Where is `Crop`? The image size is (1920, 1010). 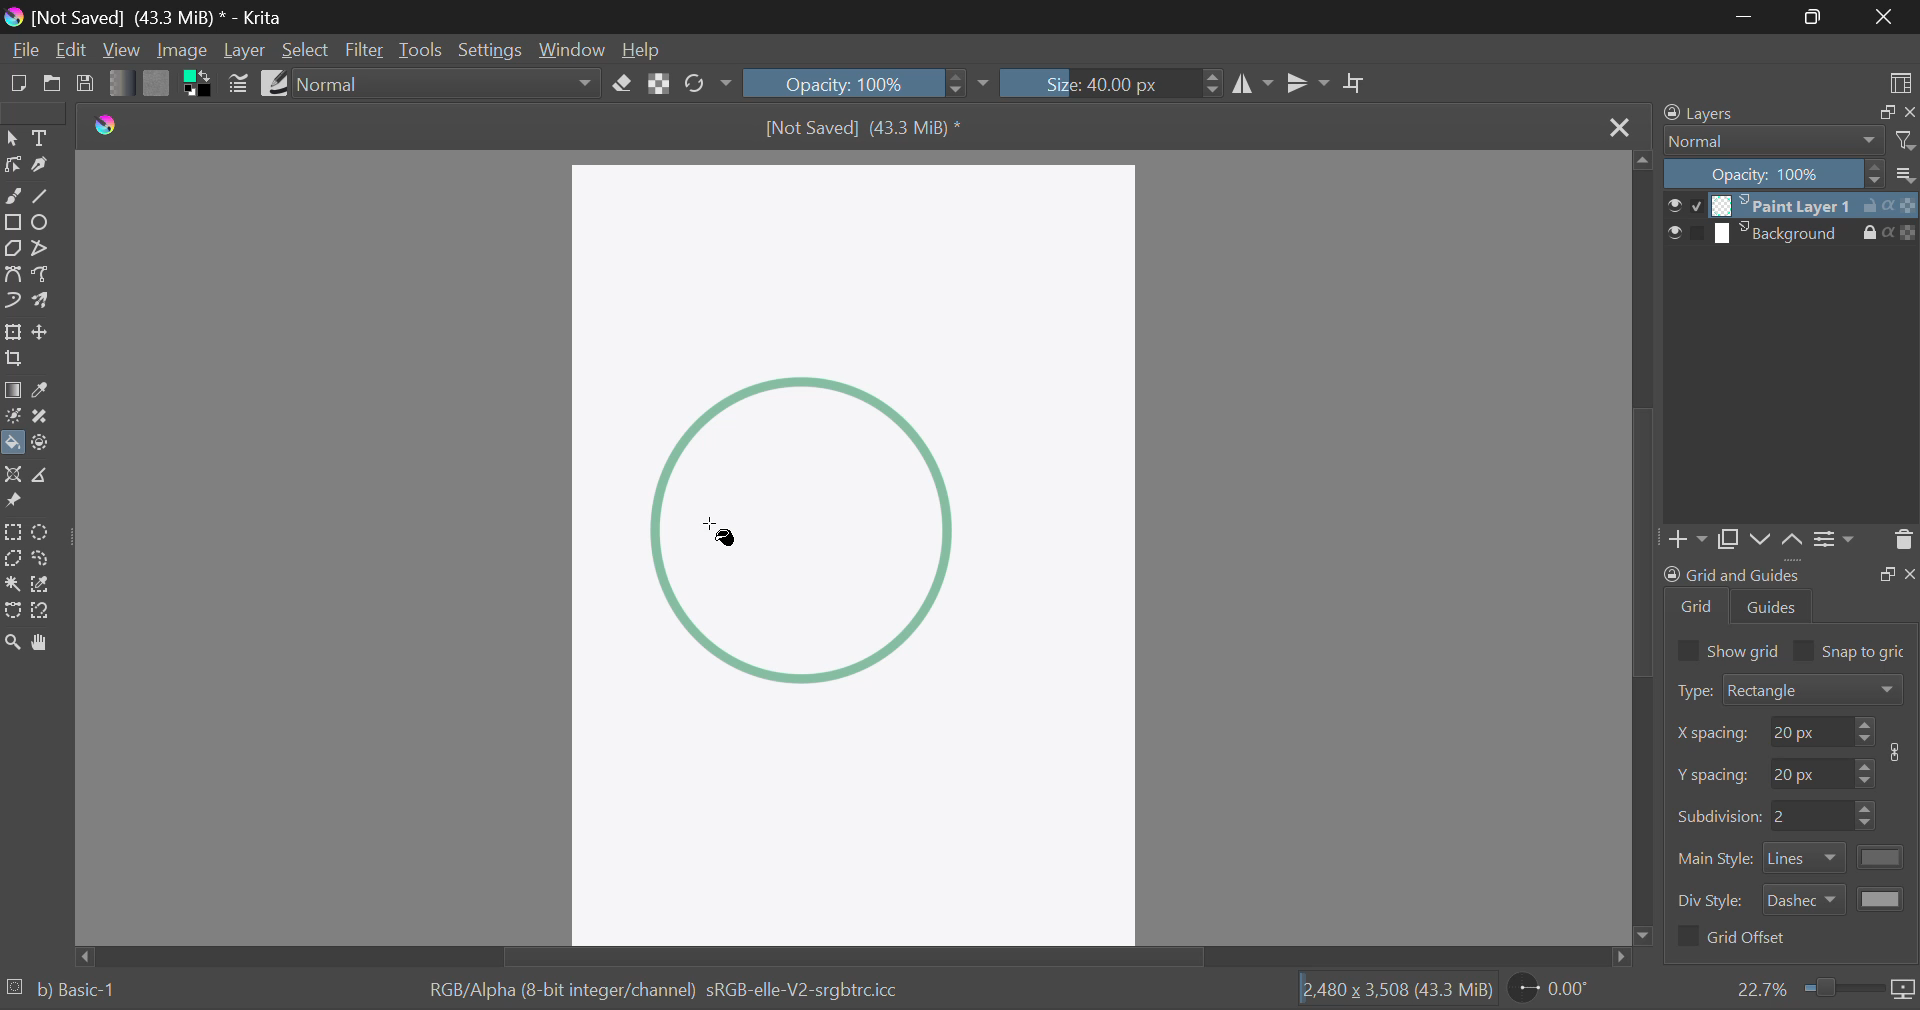
Crop is located at coordinates (1356, 84).